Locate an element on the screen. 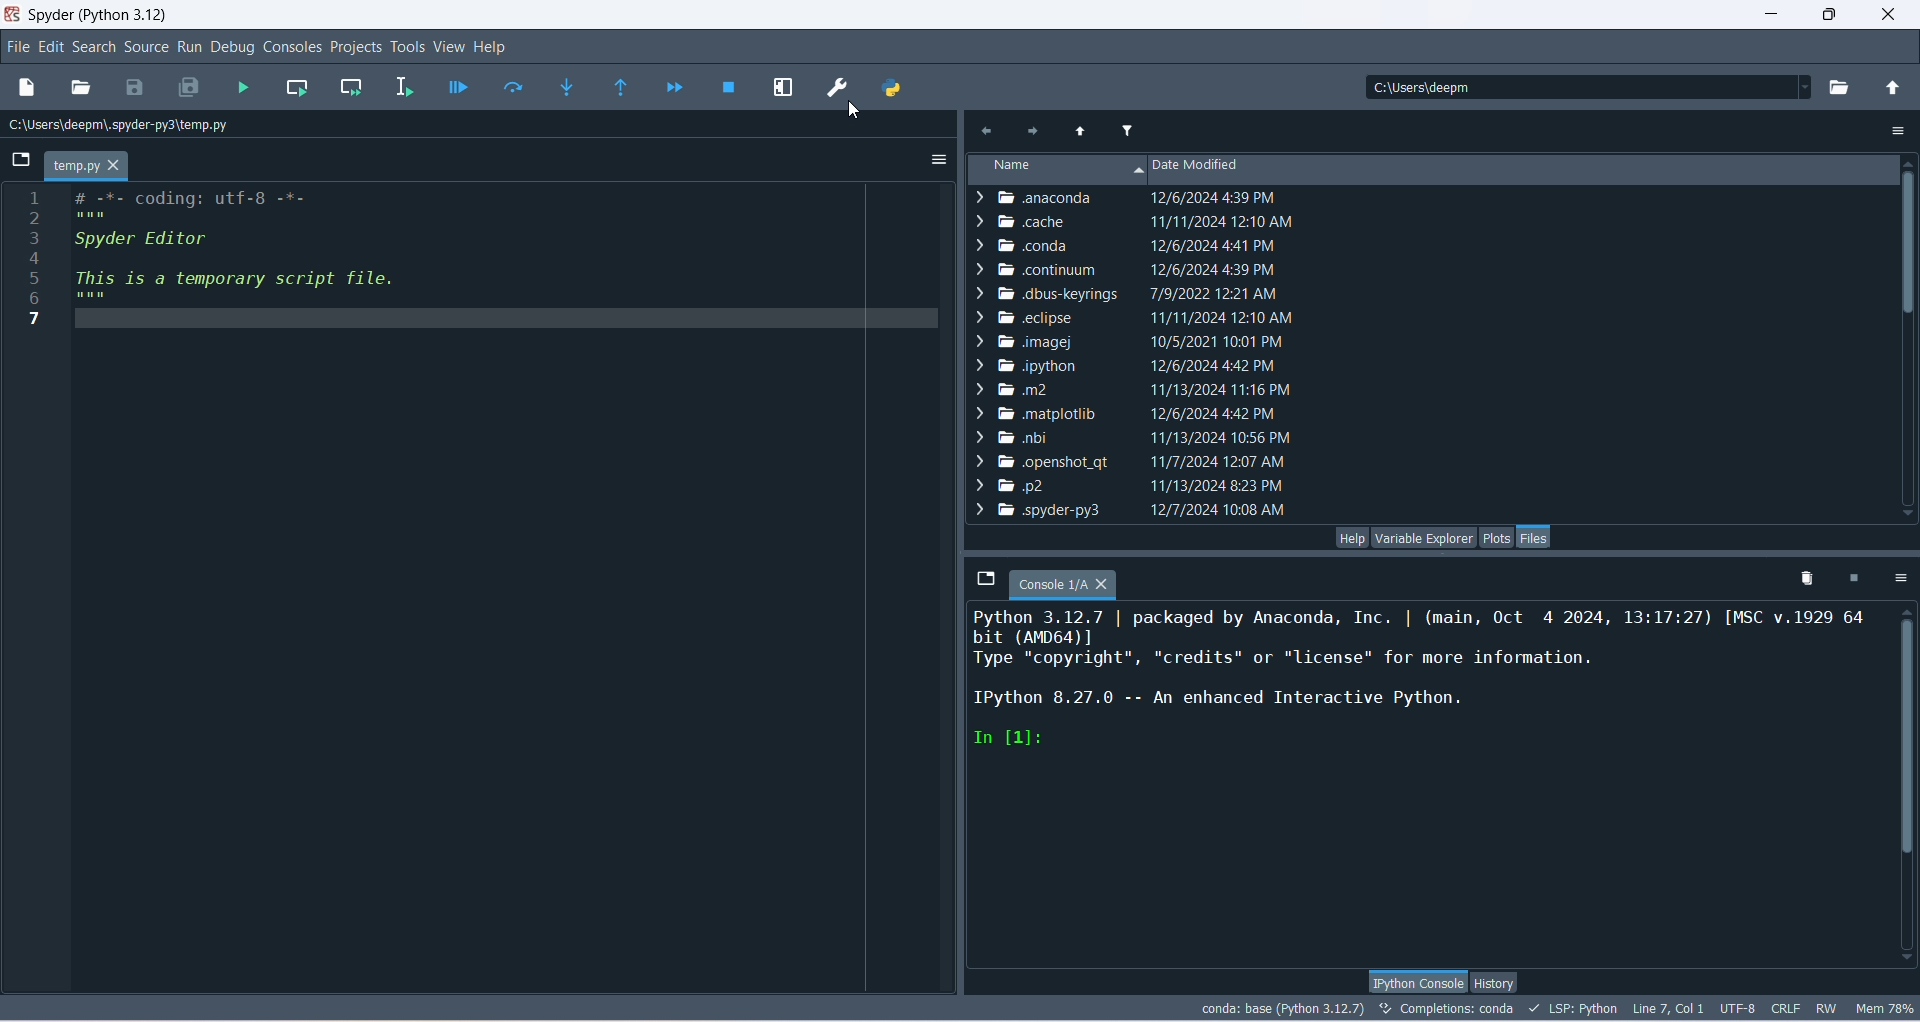 The image size is (1920, 1022). remove is located at coordinates (1801, 580).